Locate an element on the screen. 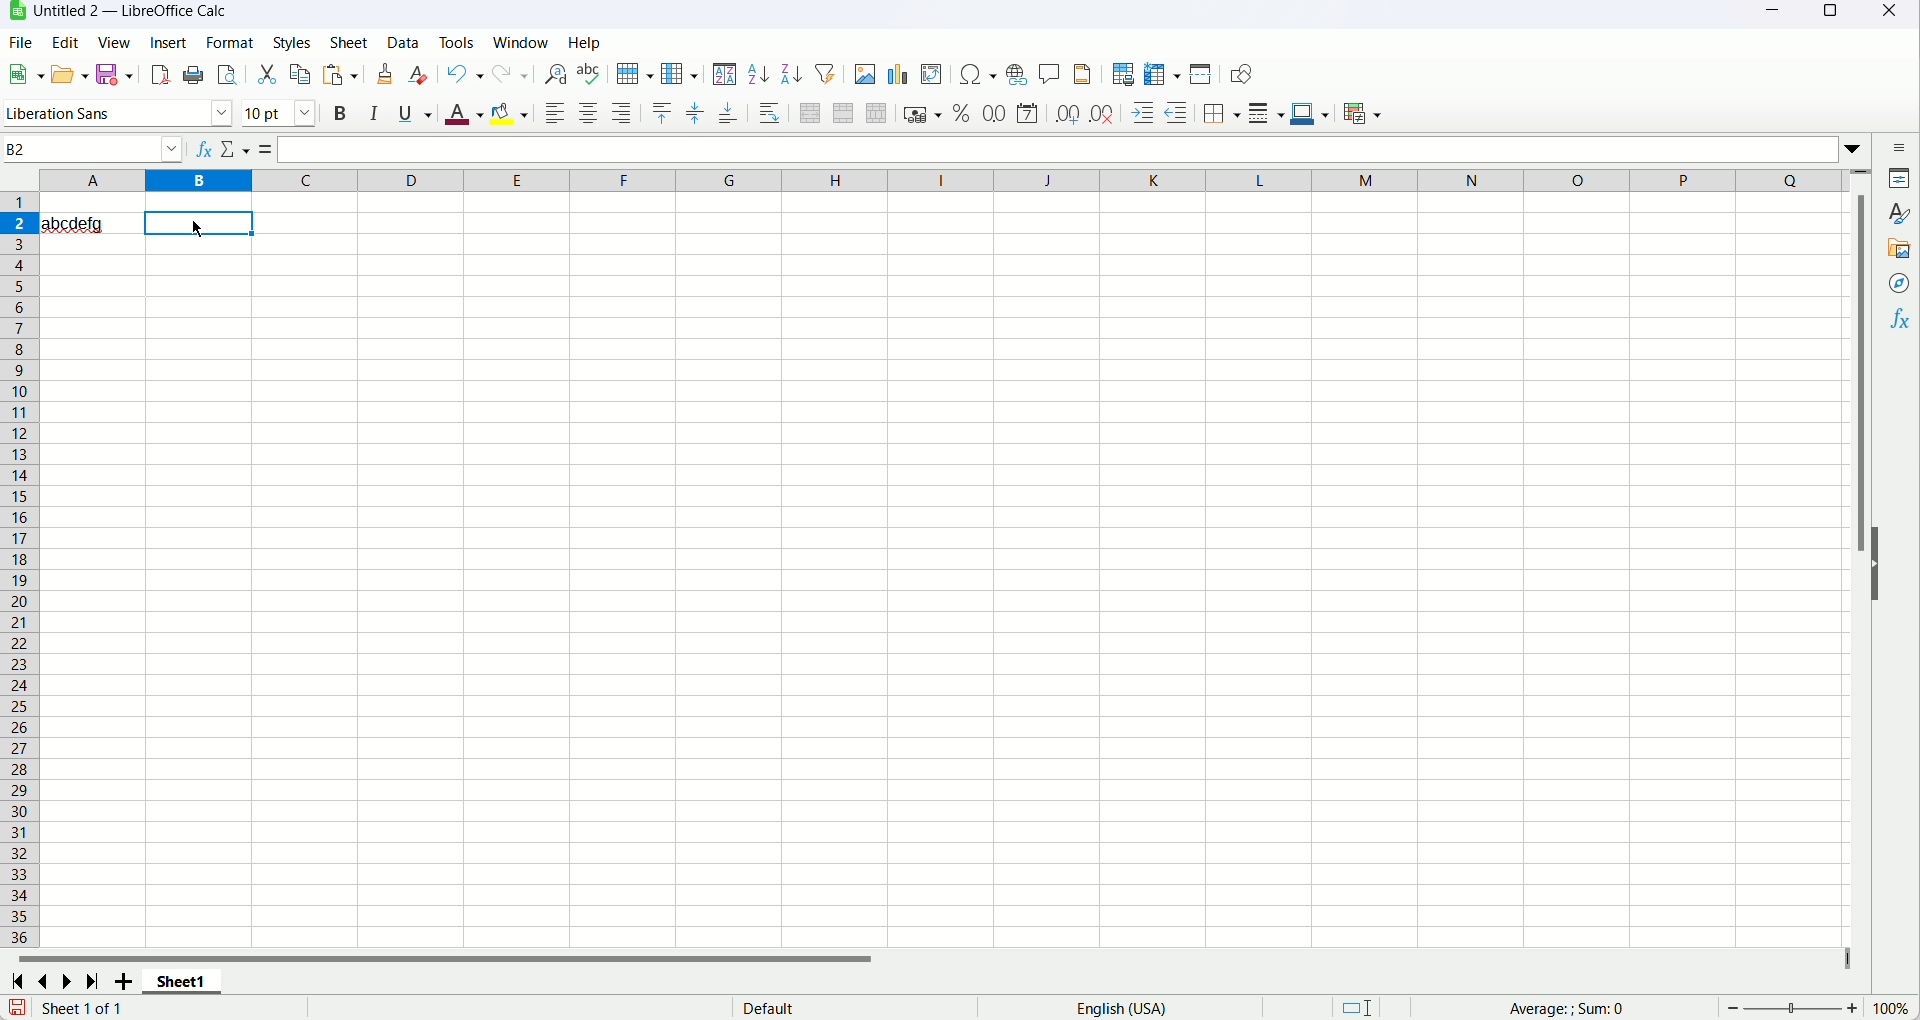 This screenshot has width=1920, height=1020. tools is located at coordinates (456, 42).